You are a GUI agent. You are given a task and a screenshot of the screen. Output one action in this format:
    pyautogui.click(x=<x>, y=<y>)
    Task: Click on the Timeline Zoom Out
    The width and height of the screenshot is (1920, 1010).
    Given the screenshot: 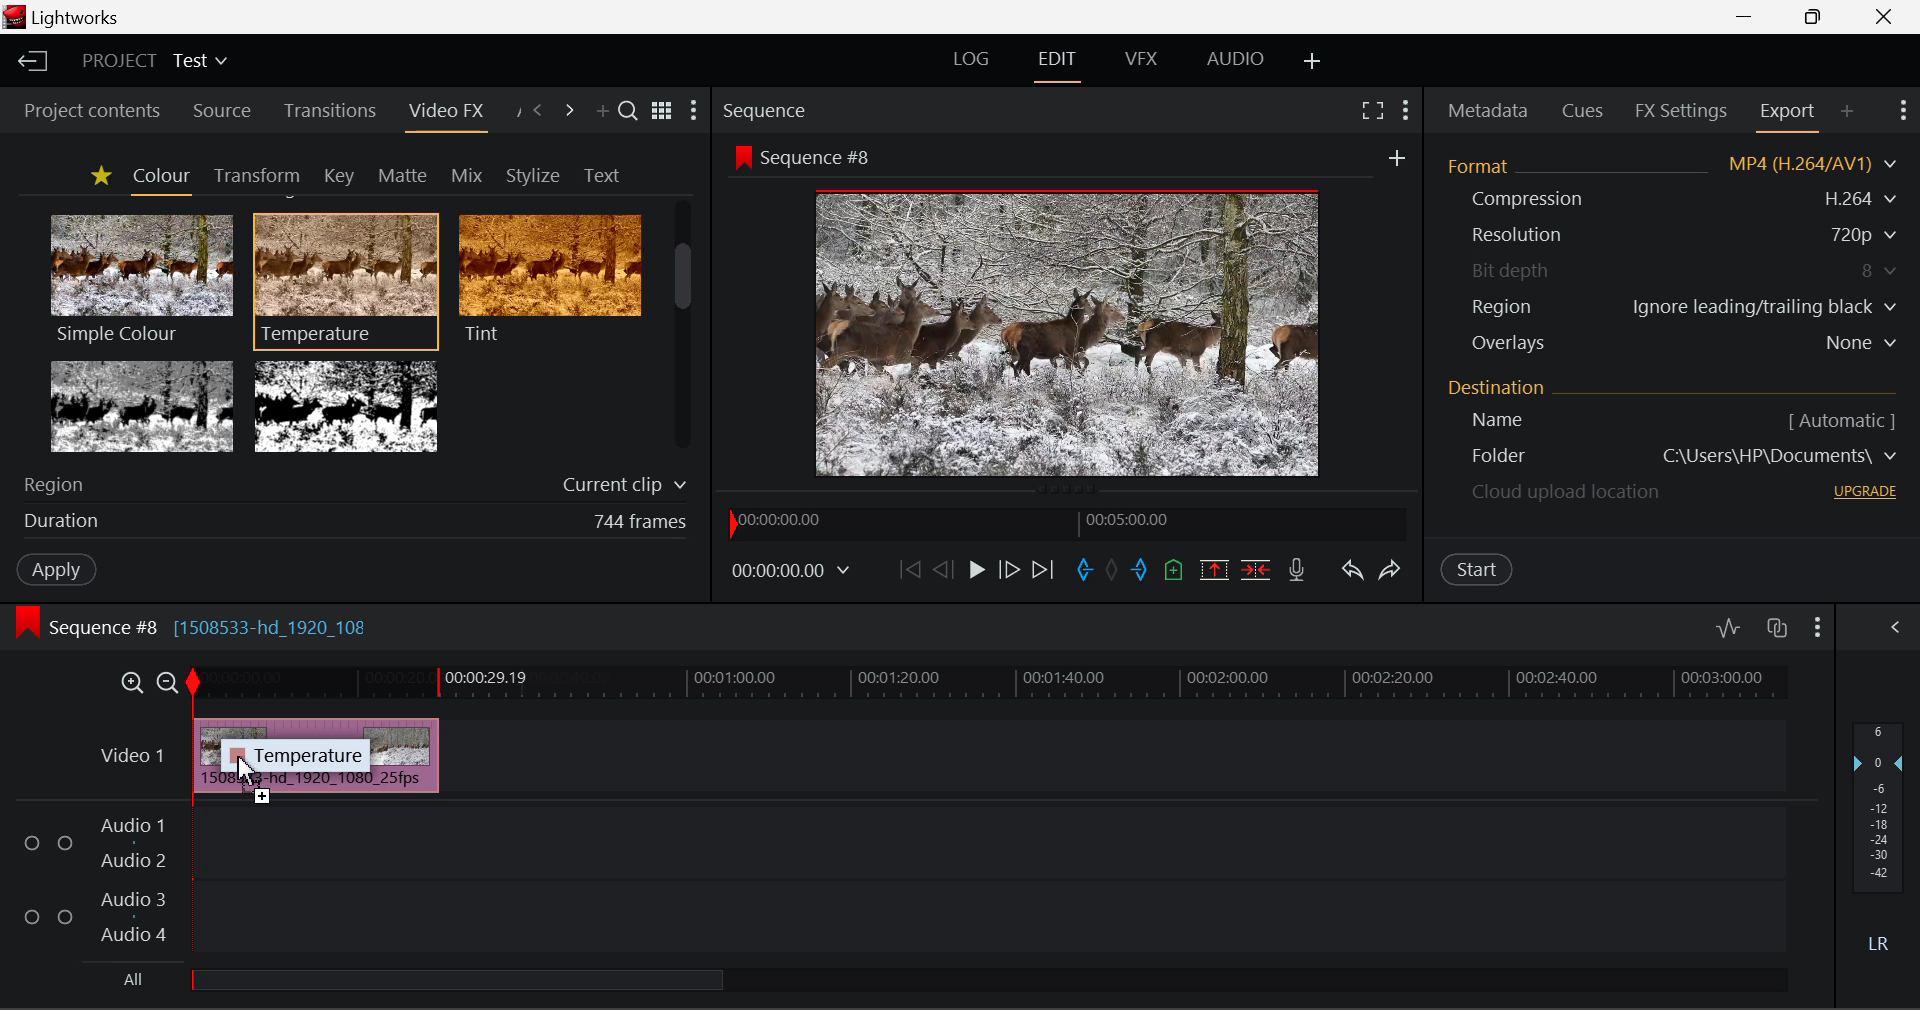 What is the action you would take?
    pyautogui.click(x=170, y=682)
    